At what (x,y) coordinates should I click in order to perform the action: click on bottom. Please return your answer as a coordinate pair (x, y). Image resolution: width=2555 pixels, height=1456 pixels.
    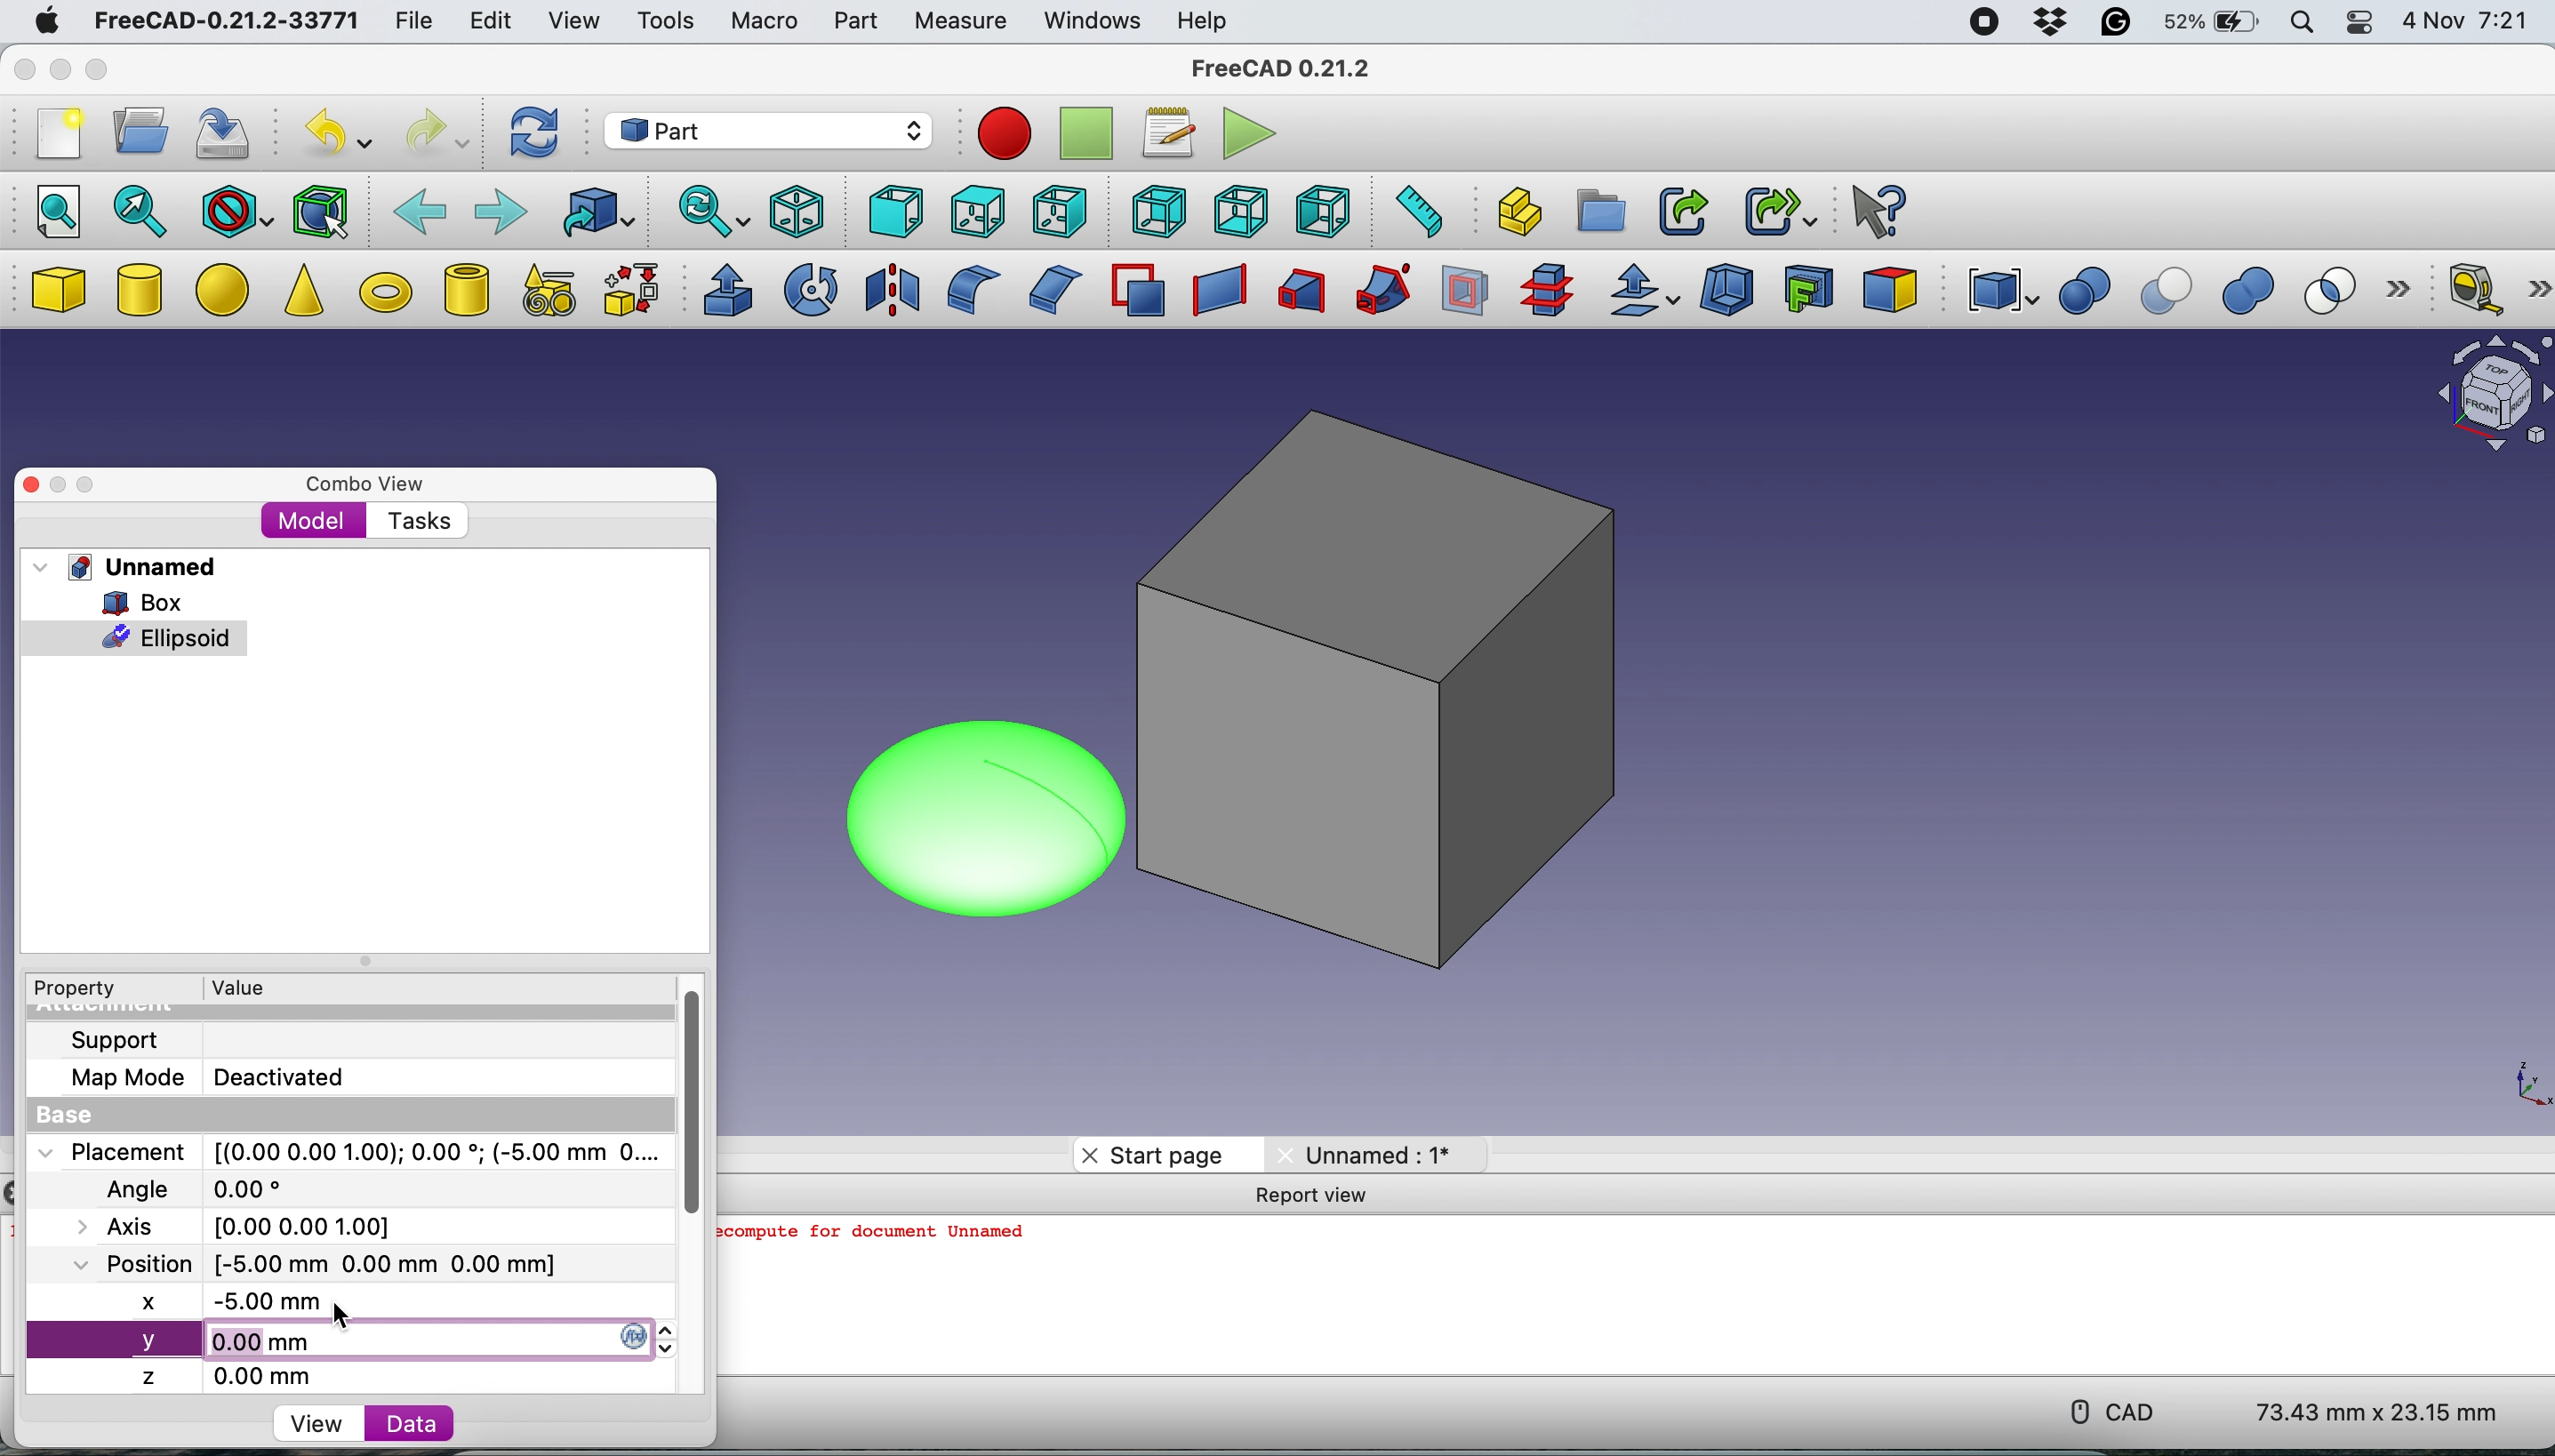
    Looking at the image, I should click on (1242, 213).